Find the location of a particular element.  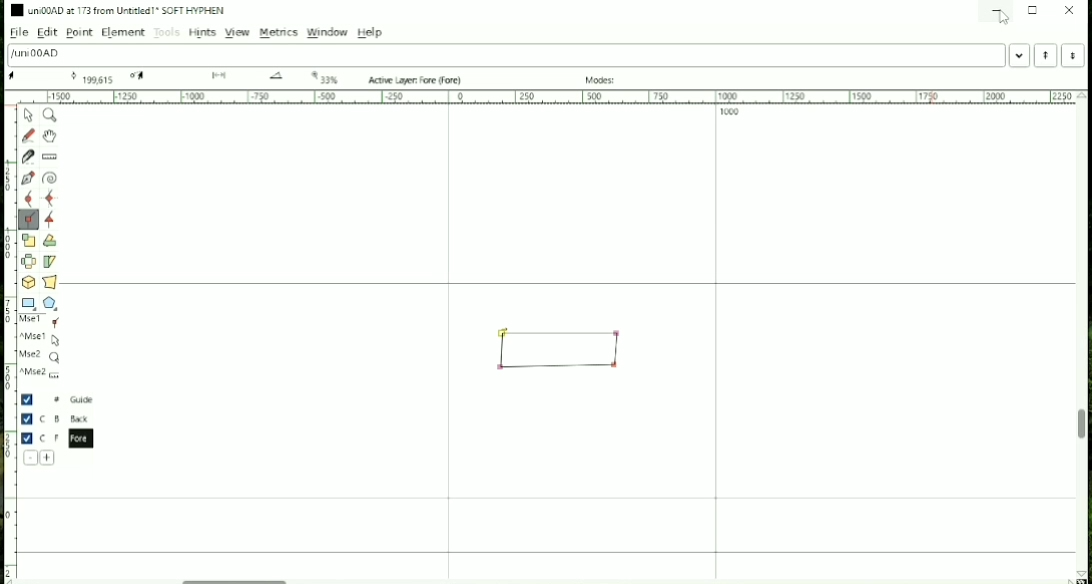

Letter is located at coordinates (36, 54).